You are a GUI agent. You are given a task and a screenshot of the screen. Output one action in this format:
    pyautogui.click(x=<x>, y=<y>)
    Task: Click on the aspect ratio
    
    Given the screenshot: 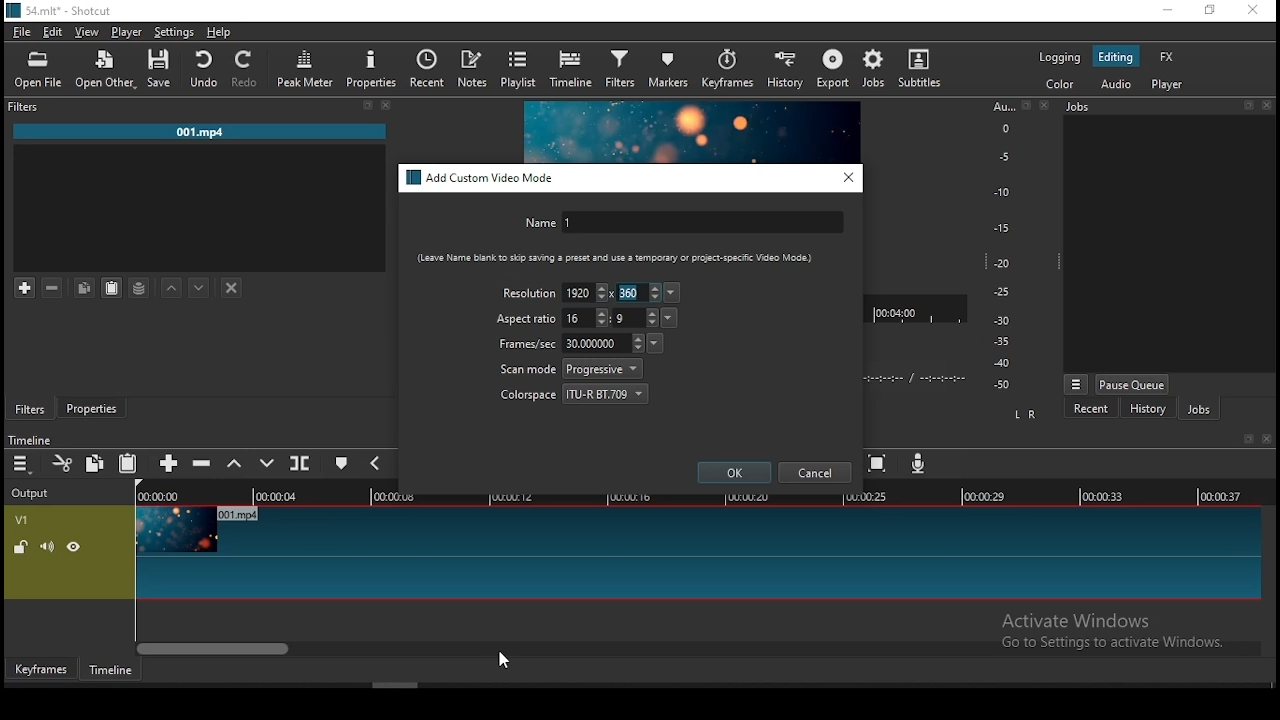 What is the action you would take?
    pyautogui.click(x=527, y=319)
    